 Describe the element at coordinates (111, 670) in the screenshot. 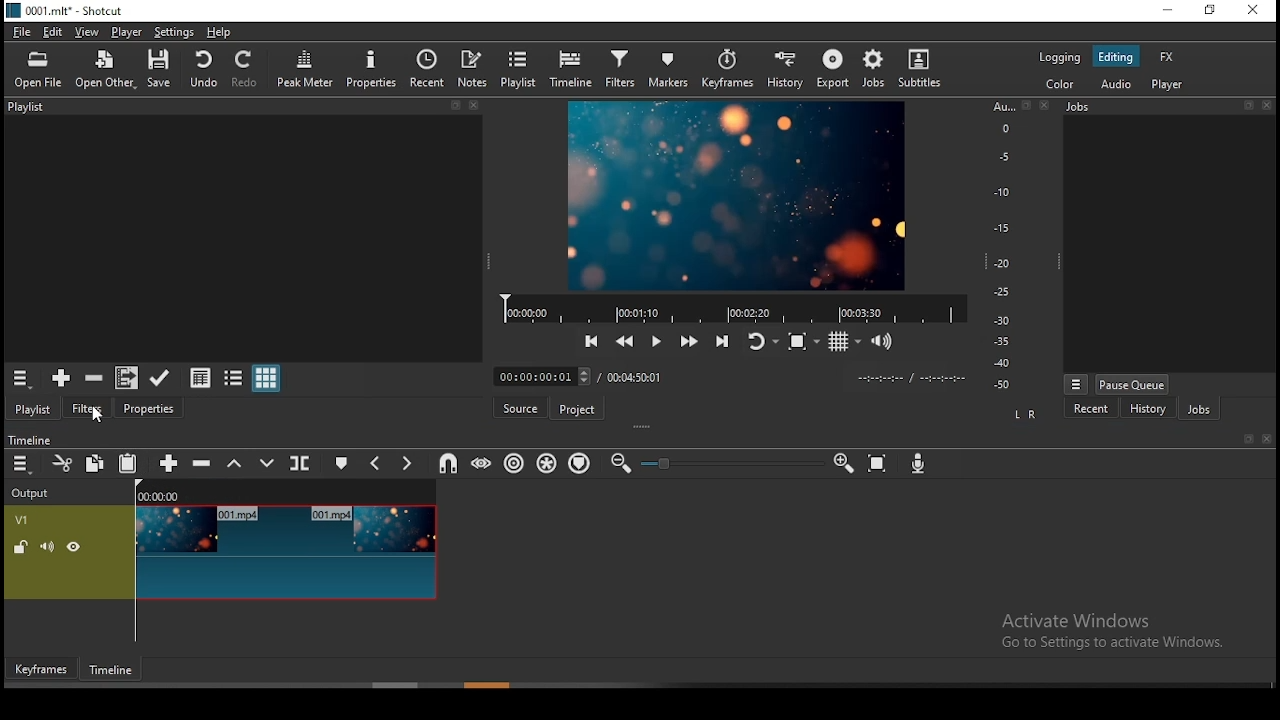

I see `timeframe` at that location.